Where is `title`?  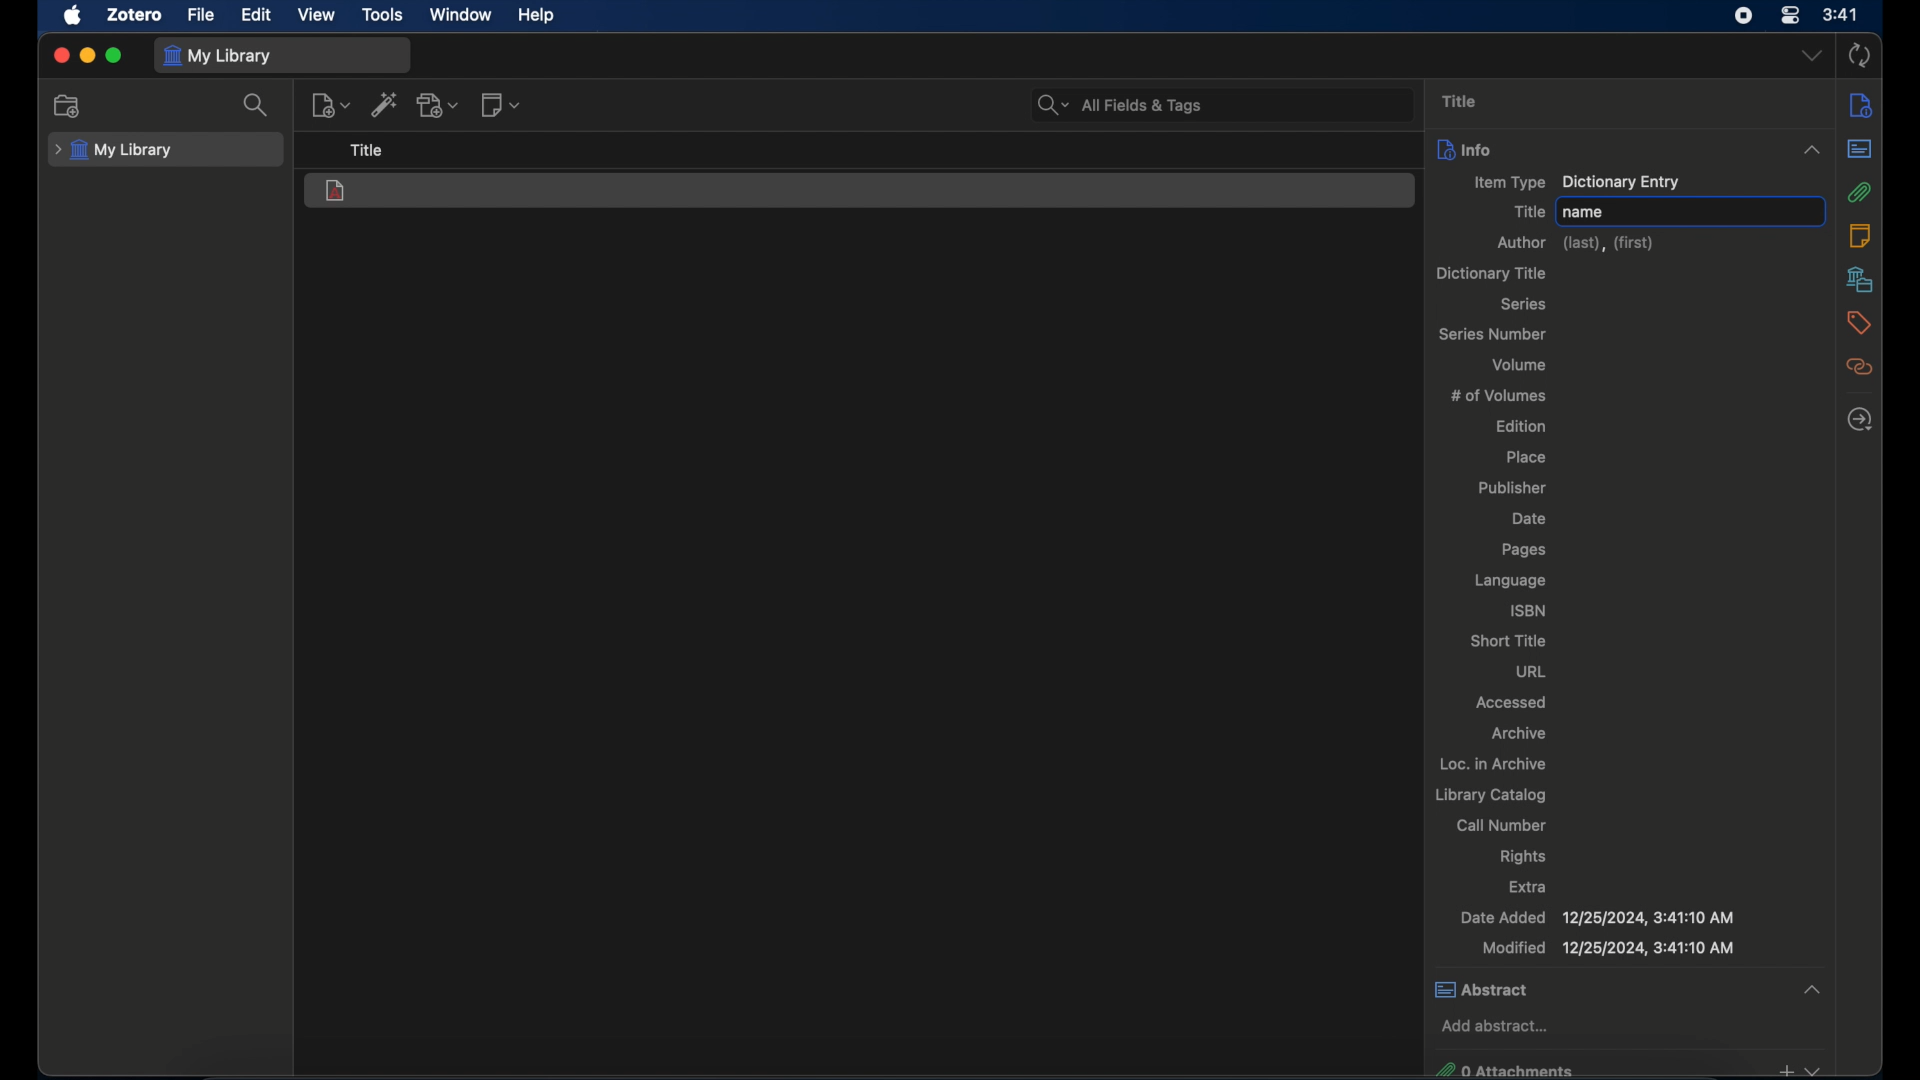 title is located at coordinates (1460, 101).